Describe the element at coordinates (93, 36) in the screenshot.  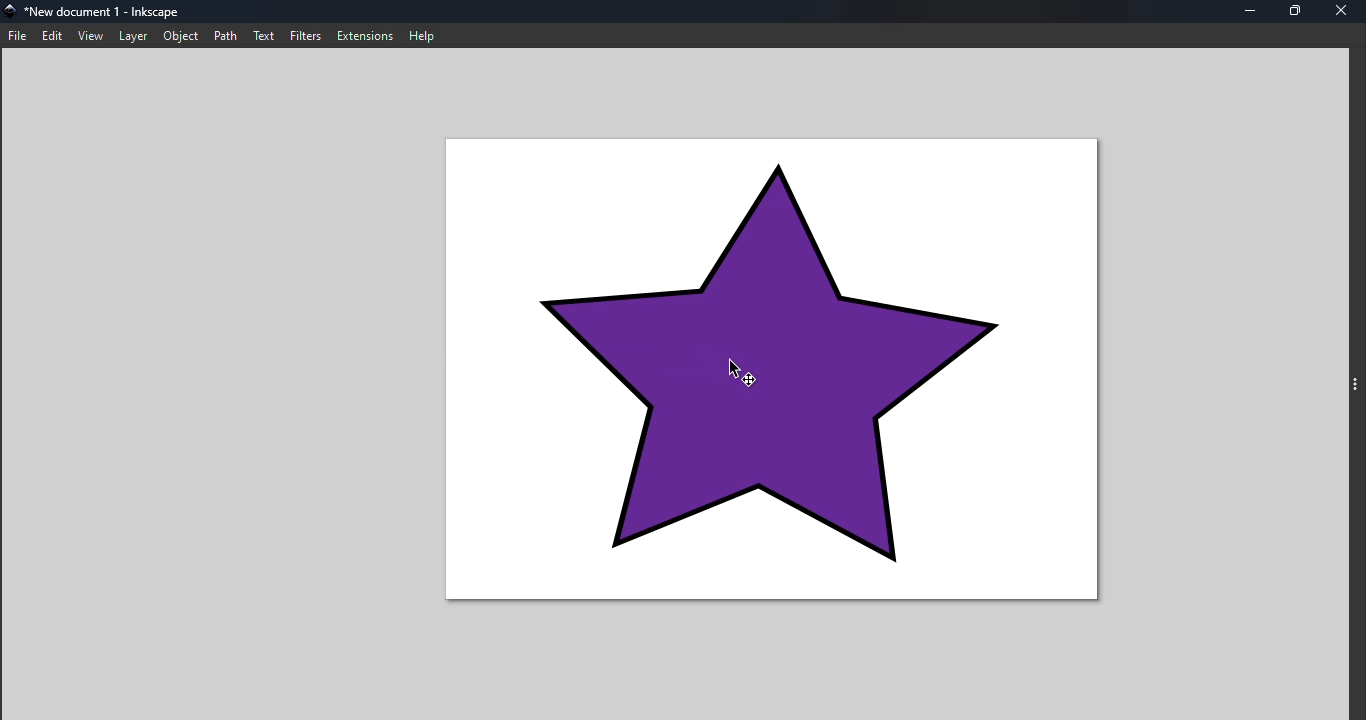
I see `View` at that location.